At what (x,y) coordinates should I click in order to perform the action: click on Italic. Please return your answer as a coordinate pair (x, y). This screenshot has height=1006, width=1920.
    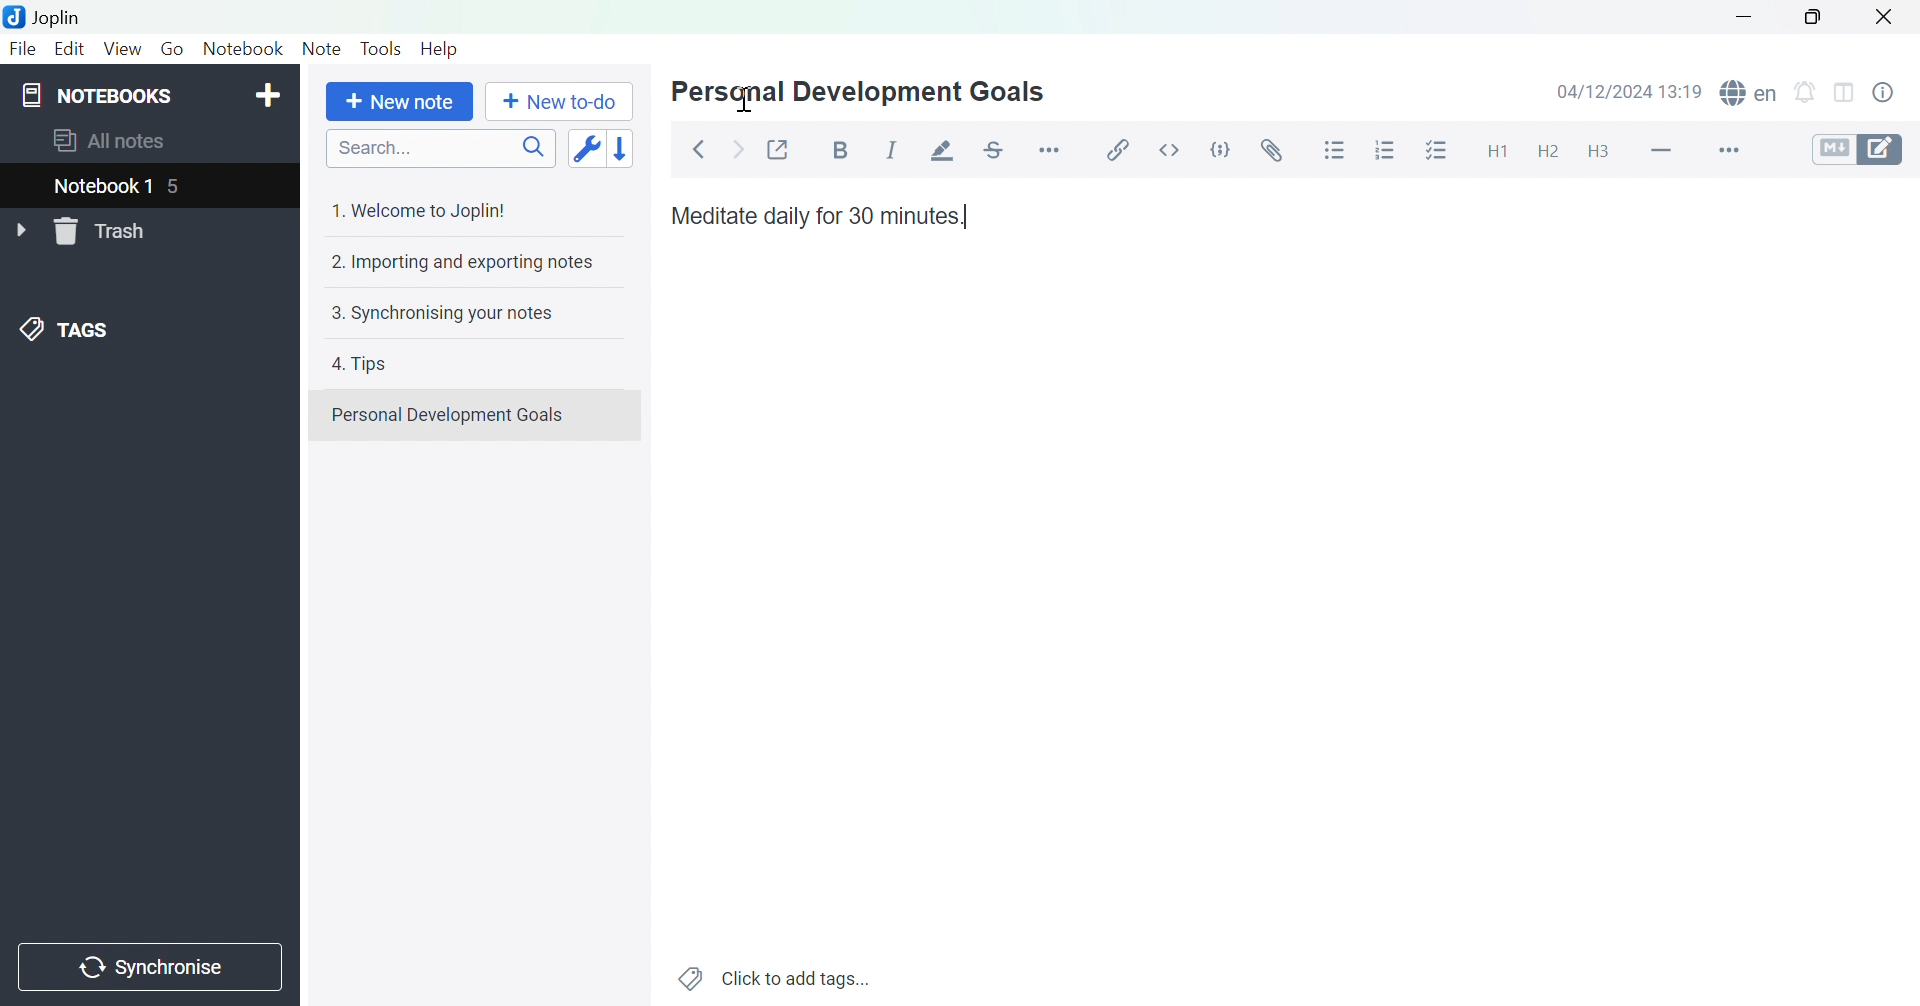
    Looking at the image, I should click on (891, 148).